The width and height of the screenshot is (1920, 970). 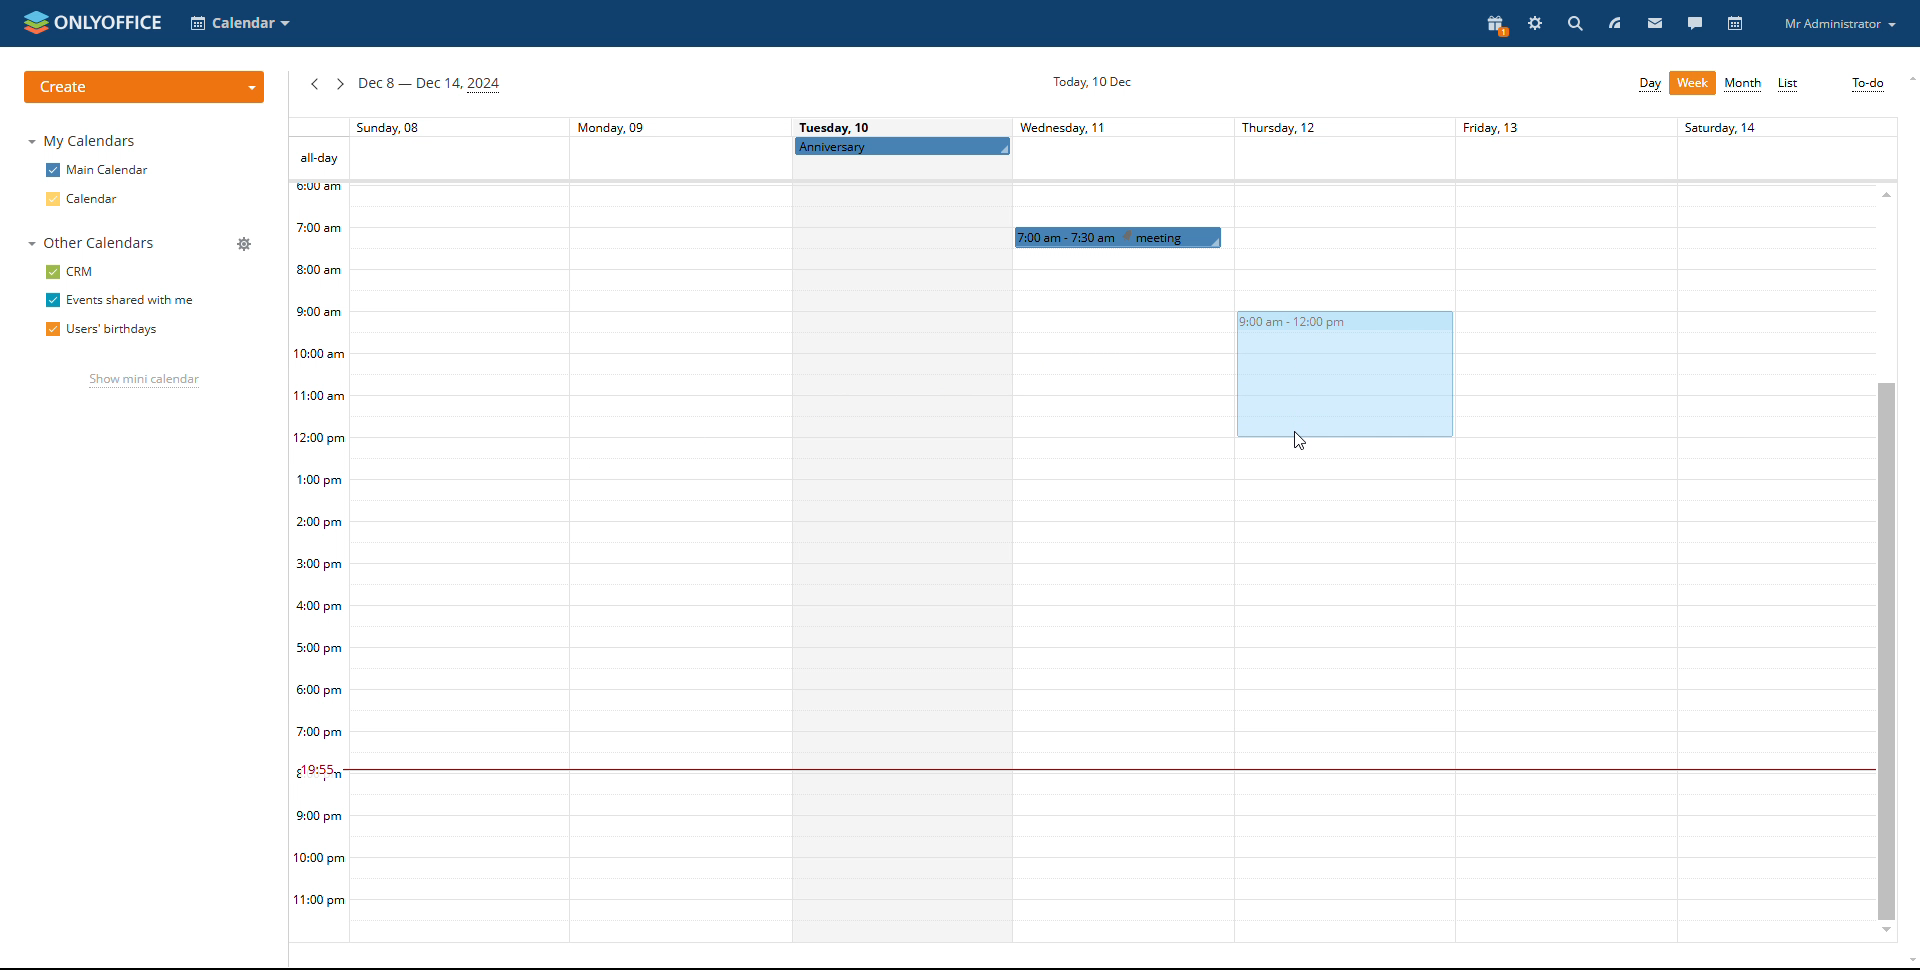 What do you see at coordinates (86, 142) in the screenshot?
I see `my calendars` at bounding box center [86, 142].